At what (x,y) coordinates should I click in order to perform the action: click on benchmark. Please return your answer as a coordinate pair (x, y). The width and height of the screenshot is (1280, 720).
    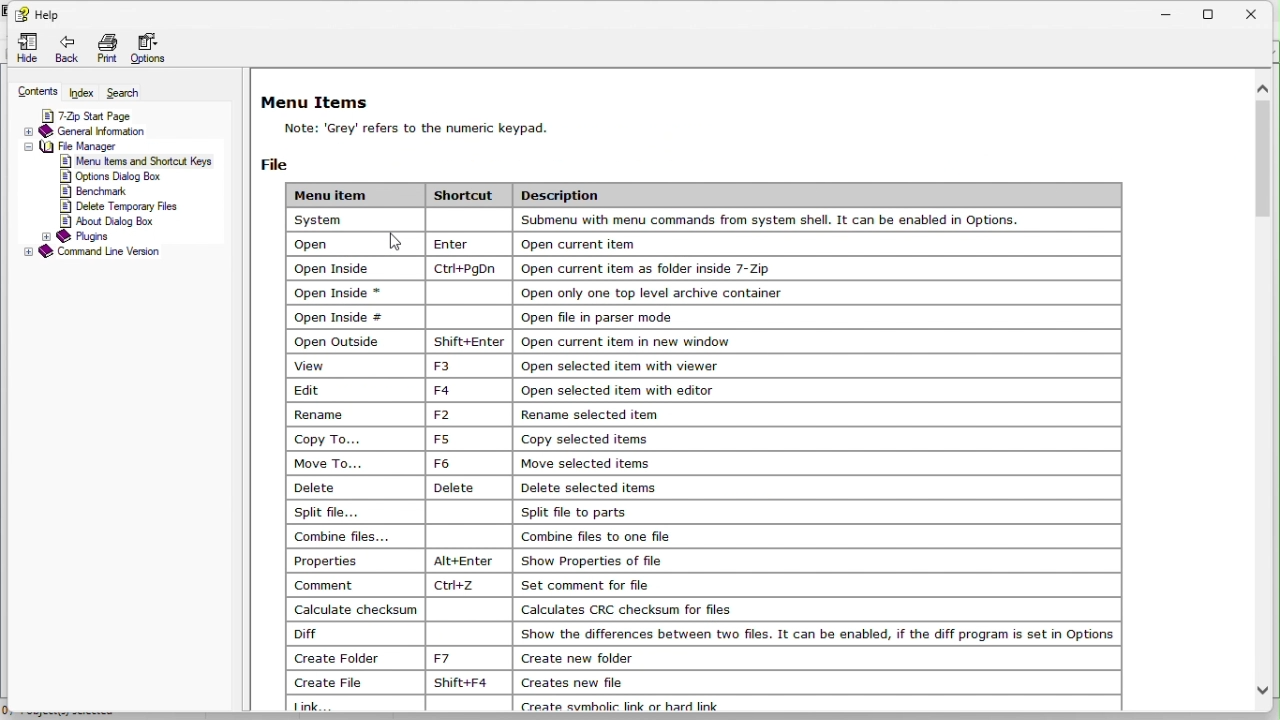
    Looking at the image, I should click on (96, 192).